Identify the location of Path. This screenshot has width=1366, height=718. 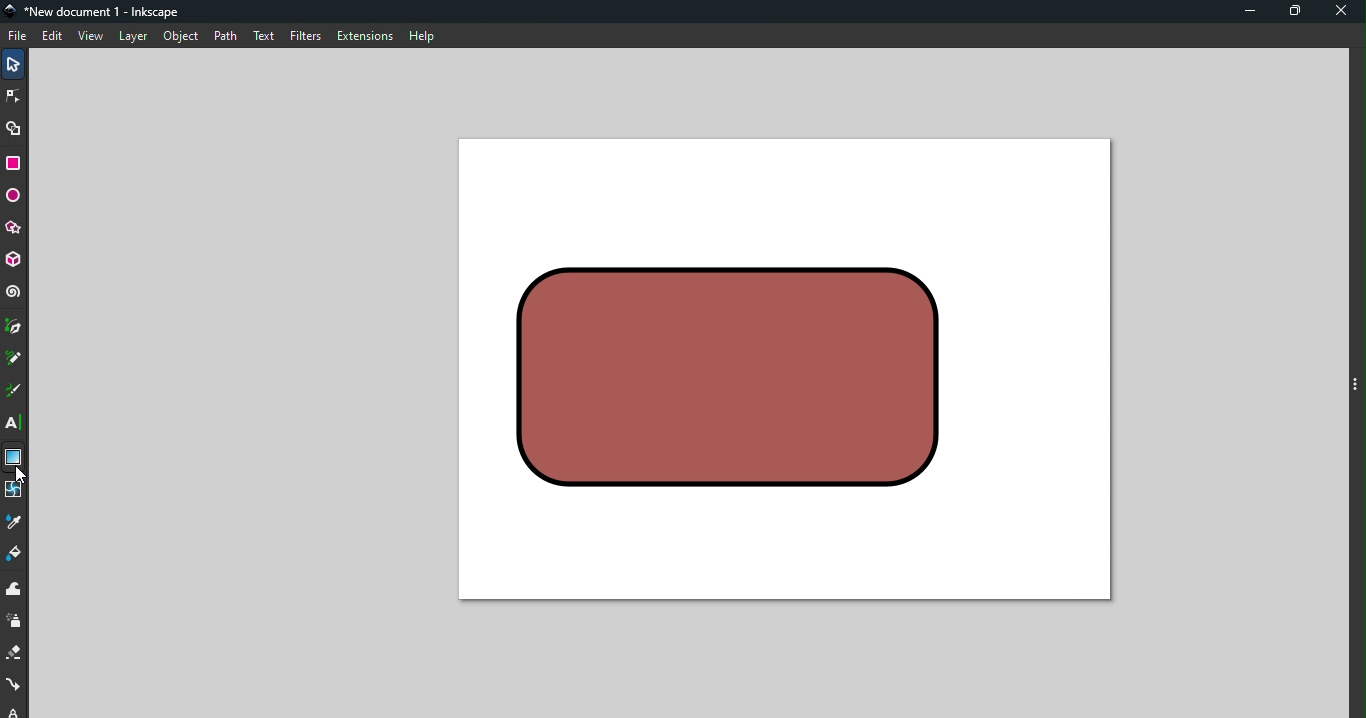
(221, 35).